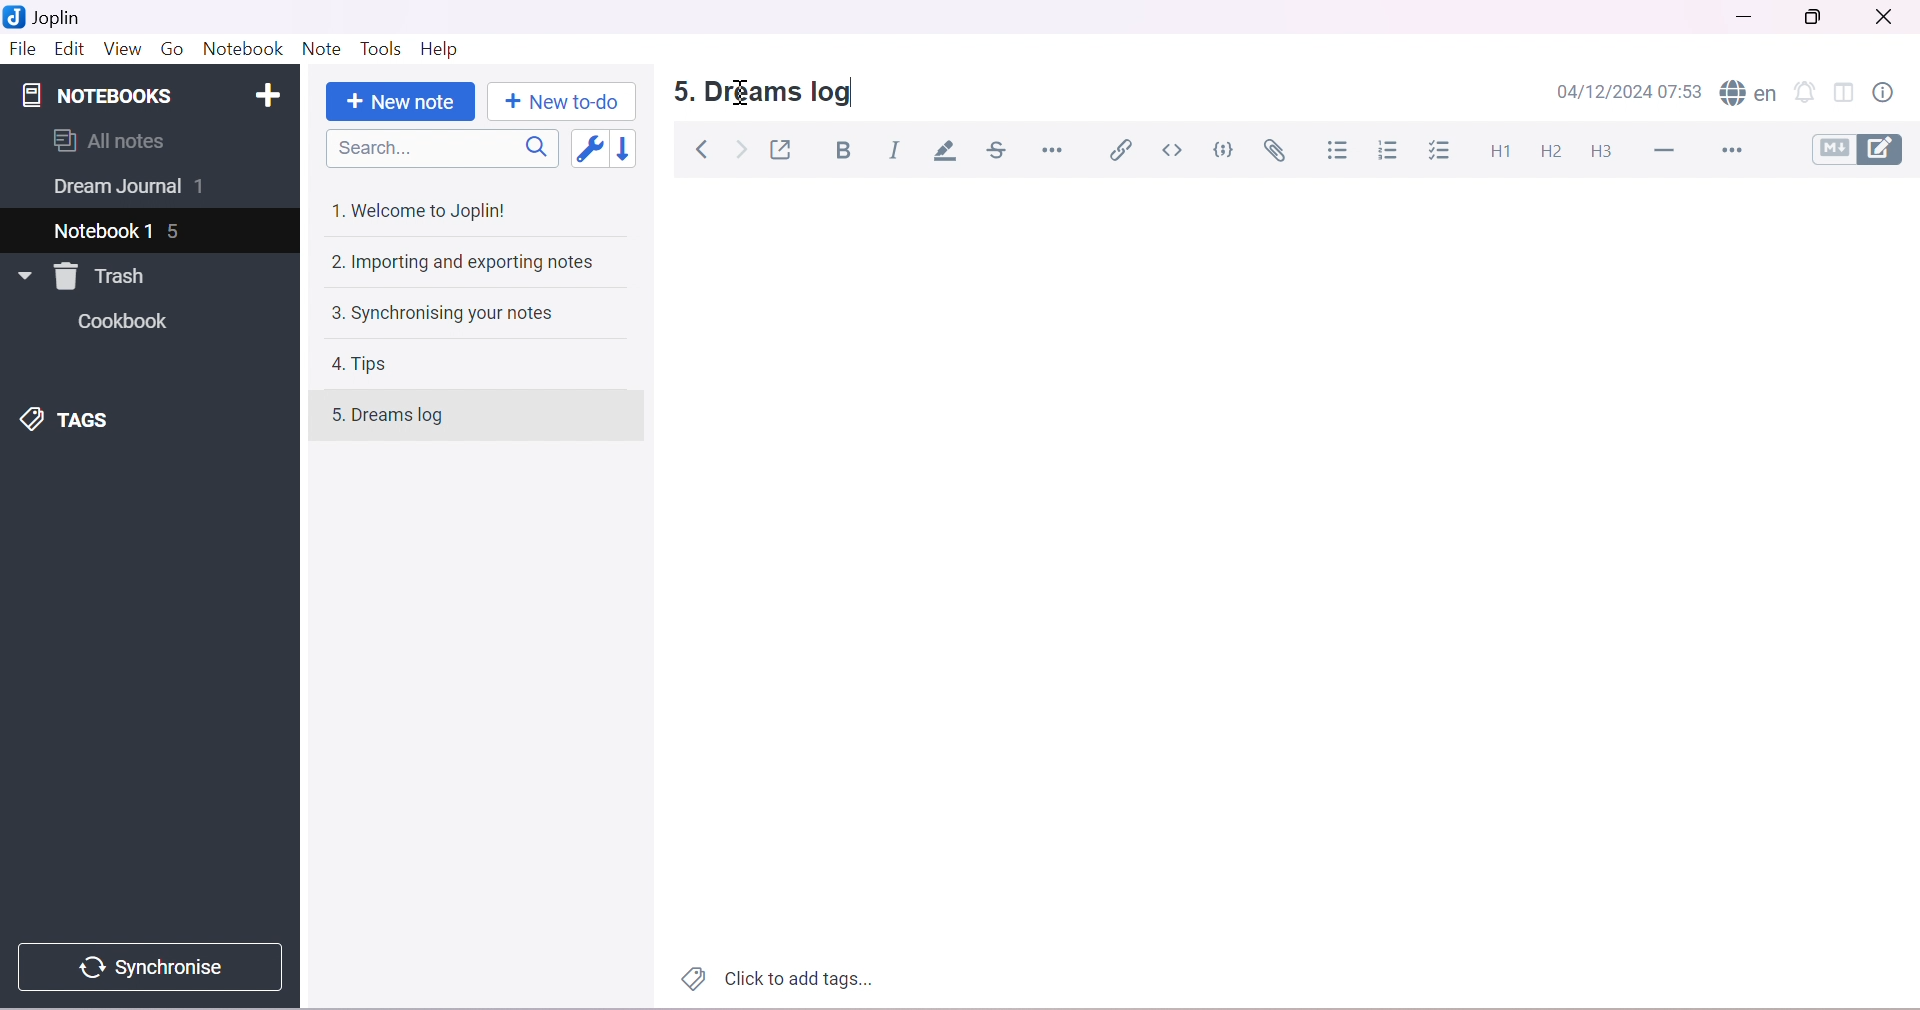  What do you see at coordinates (678, 93) in the screenshot?
I see `5.` at bounding box center [678, 93].